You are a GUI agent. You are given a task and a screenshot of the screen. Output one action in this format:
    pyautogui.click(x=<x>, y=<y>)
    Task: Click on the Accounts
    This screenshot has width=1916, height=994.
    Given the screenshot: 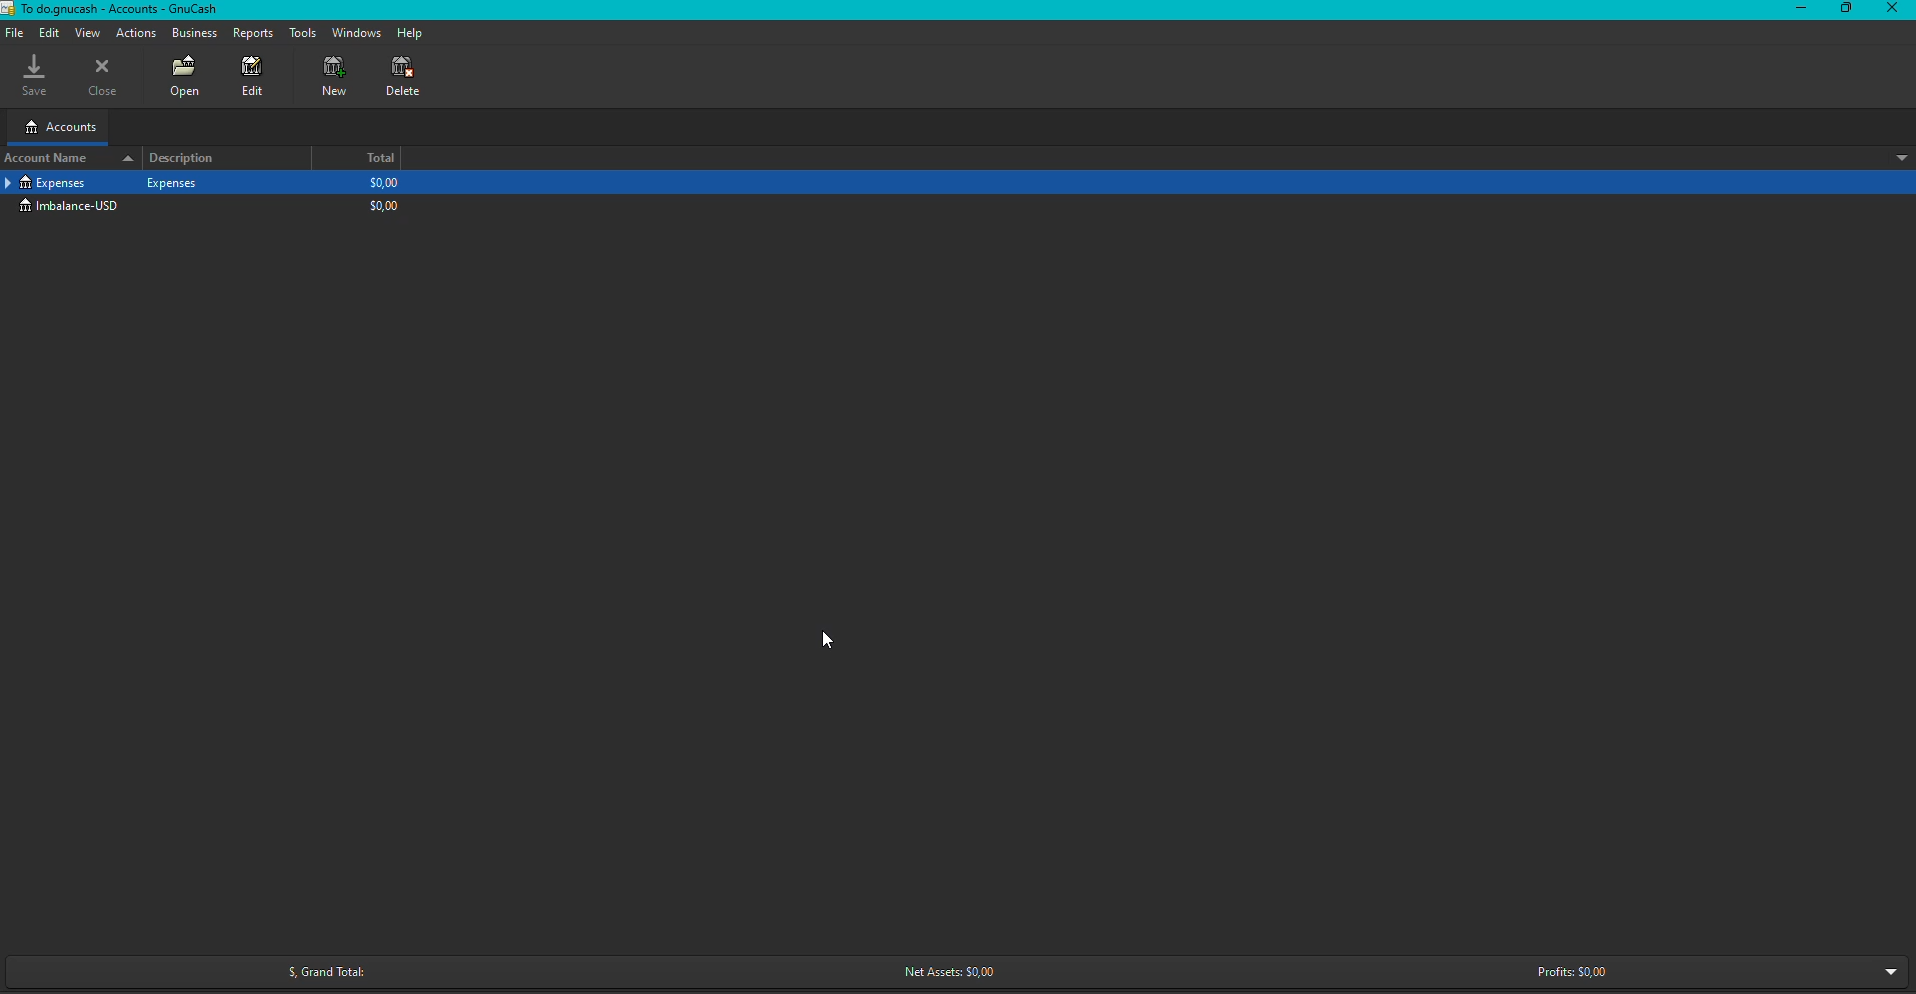 What is the action you would take?
    pyautogui.click(x=58, y=127)
    